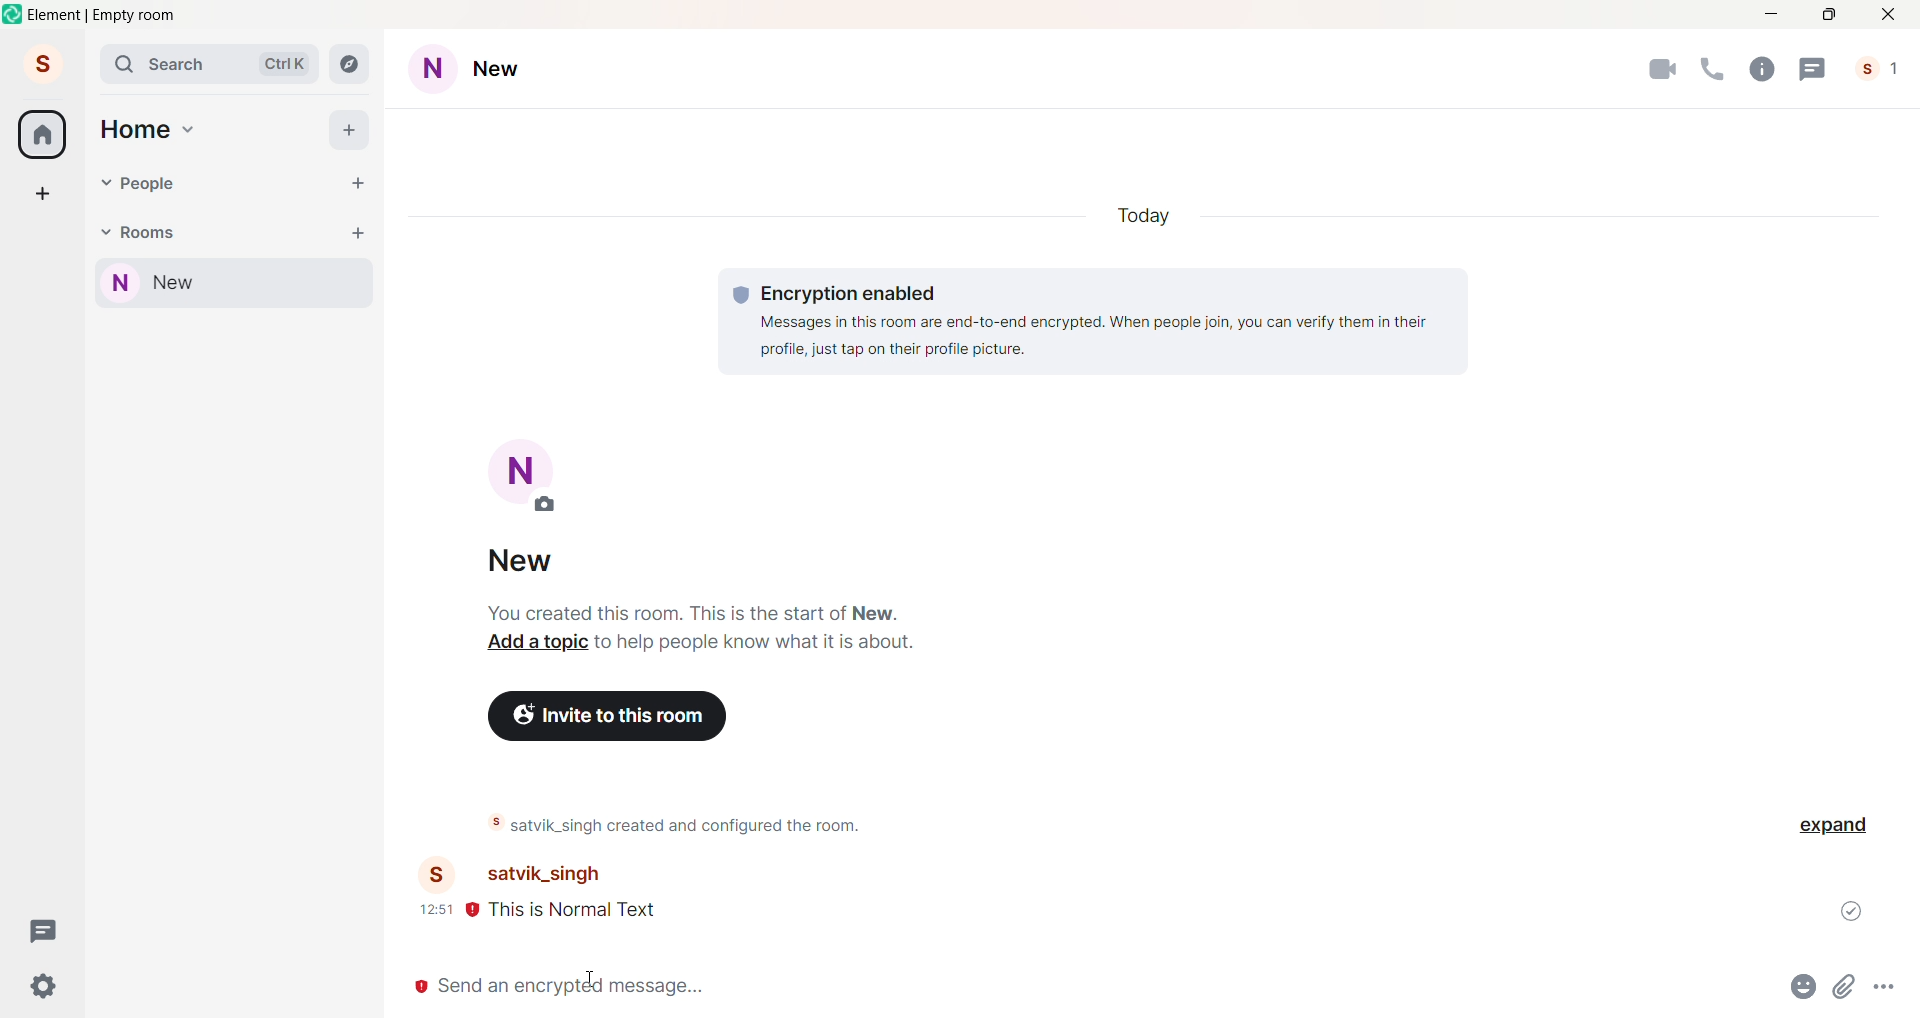  What do you see at coordinates (708, 825) in the screenshot?
I see `satvik_singh created and configured the room.` at bounding box center [708, 825].